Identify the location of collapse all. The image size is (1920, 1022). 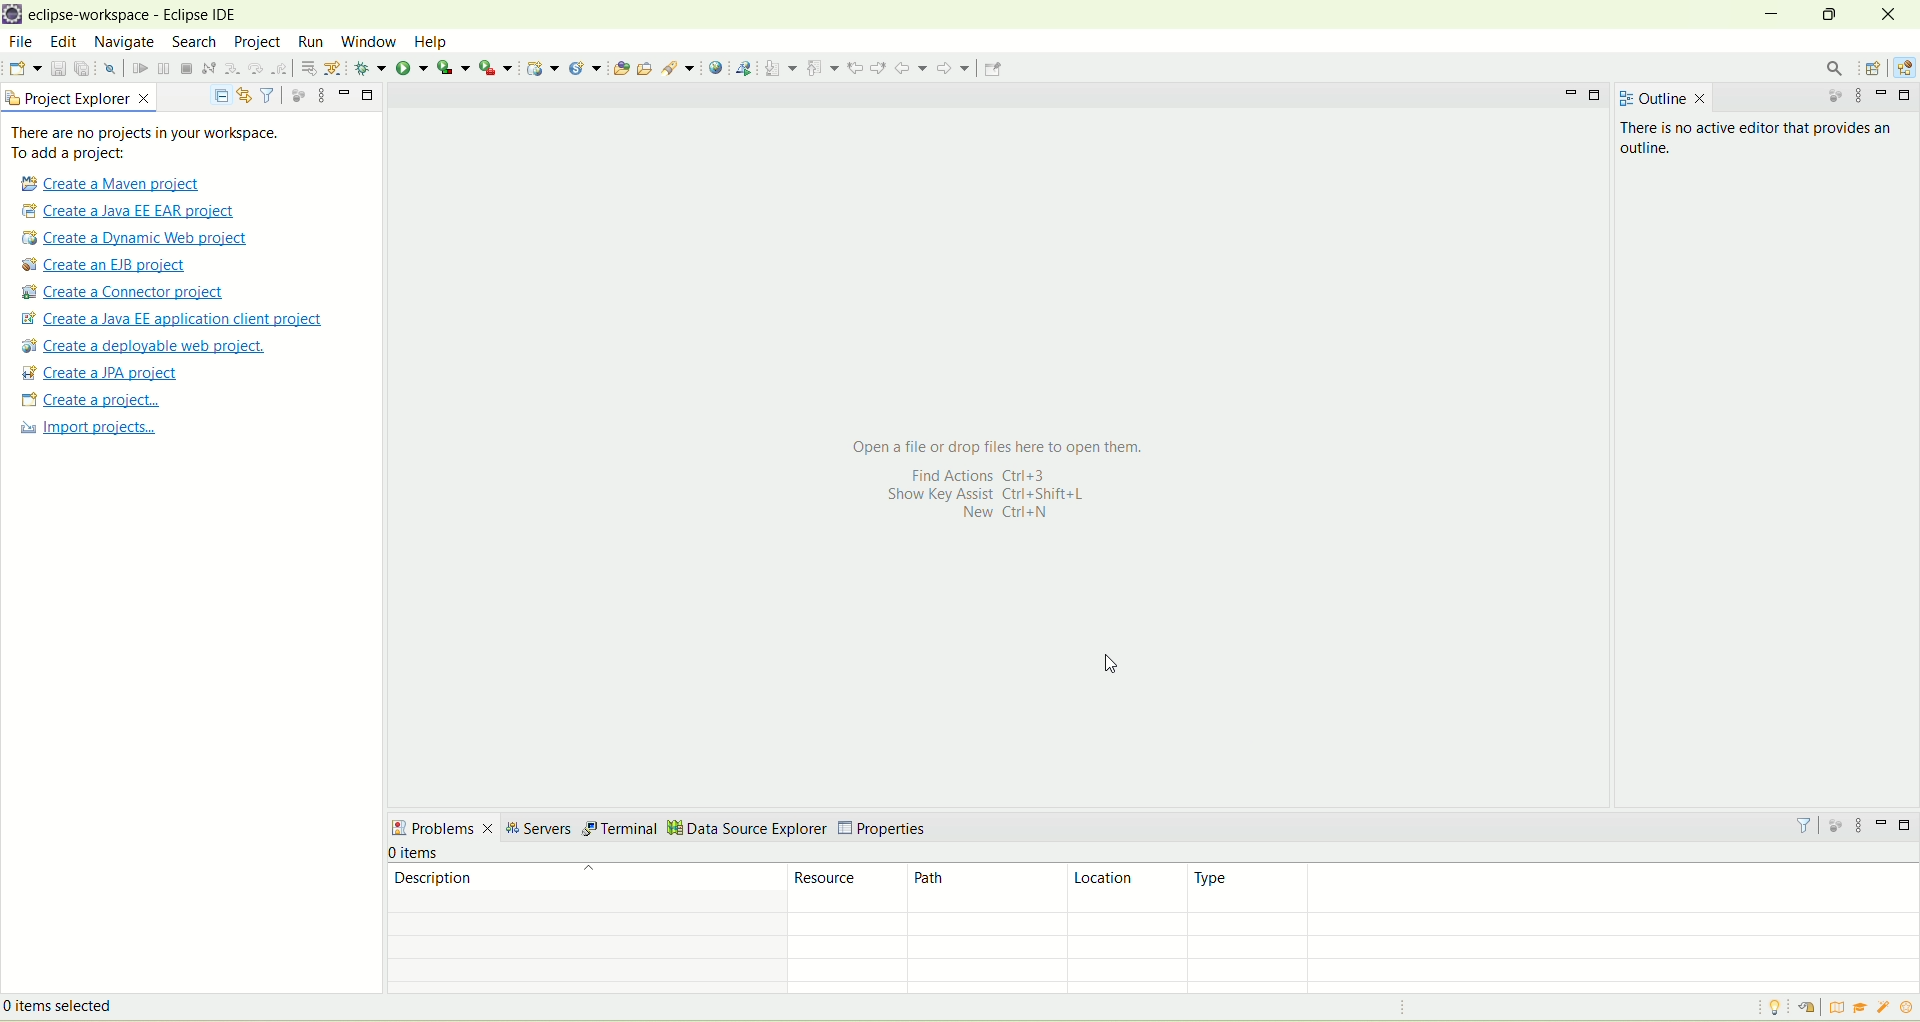
(221, 92).